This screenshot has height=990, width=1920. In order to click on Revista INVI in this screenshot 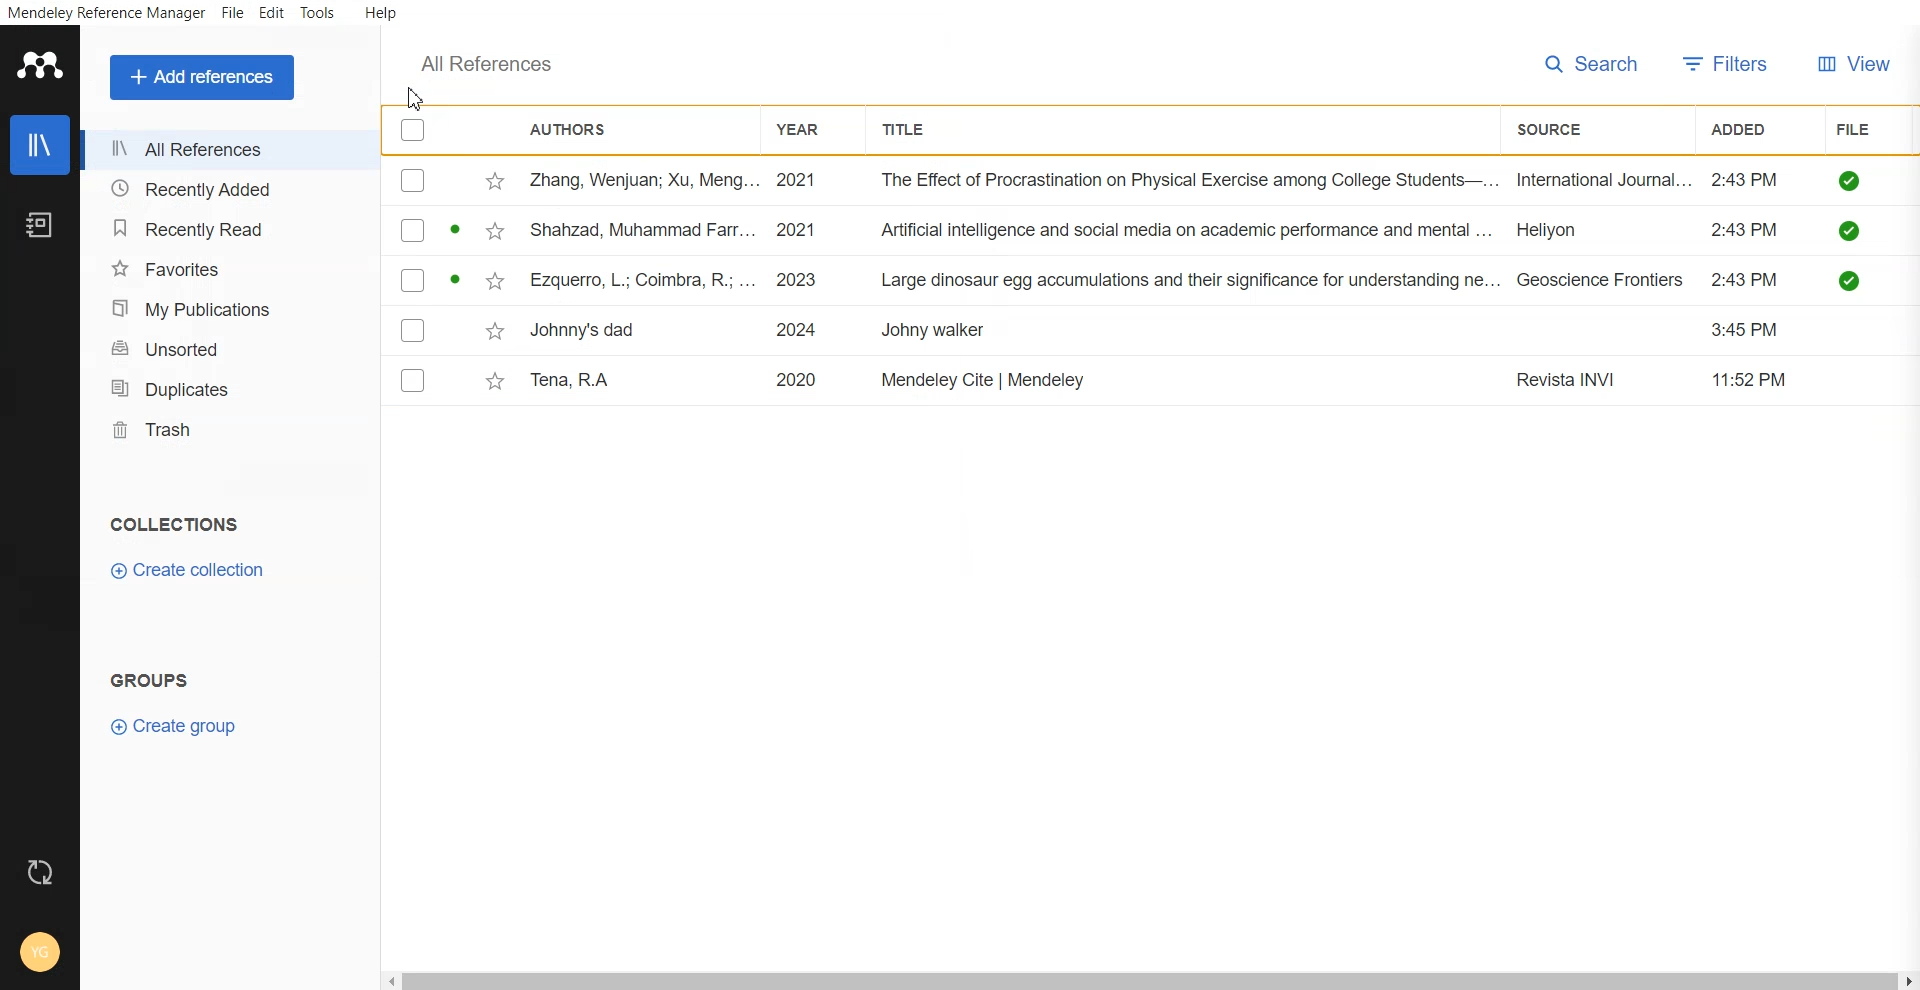, I will do `click(1571, 381)`.